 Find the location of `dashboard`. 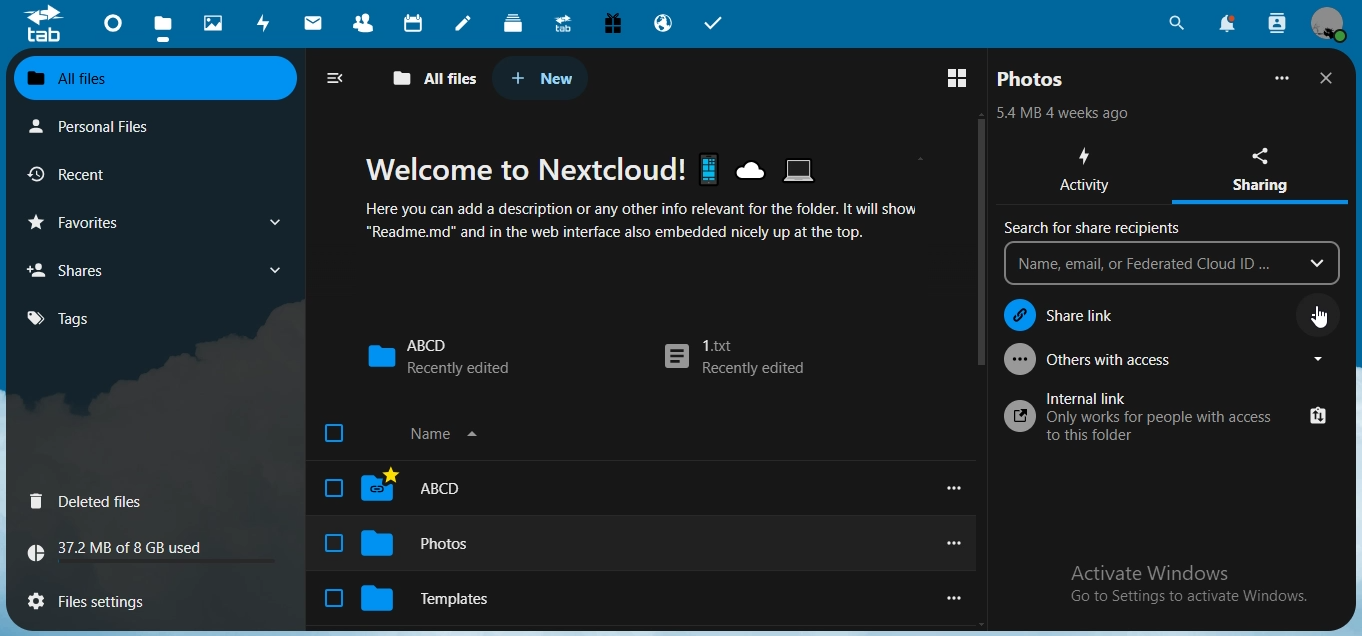

dashboard is located at coordinates (115, 29).